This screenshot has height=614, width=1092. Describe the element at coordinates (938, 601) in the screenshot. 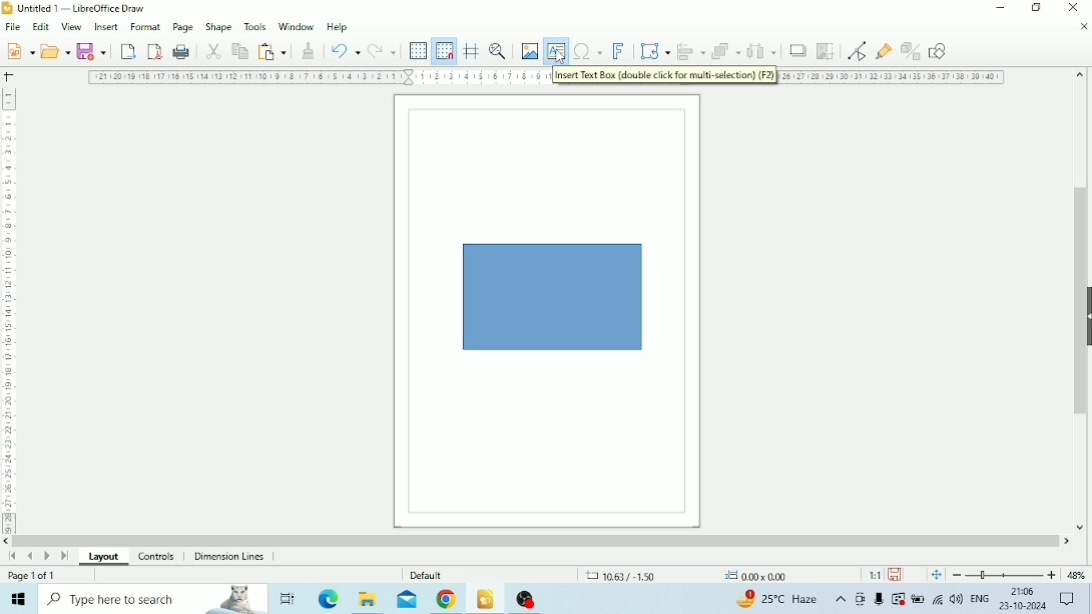

I see `Internet` at that location.